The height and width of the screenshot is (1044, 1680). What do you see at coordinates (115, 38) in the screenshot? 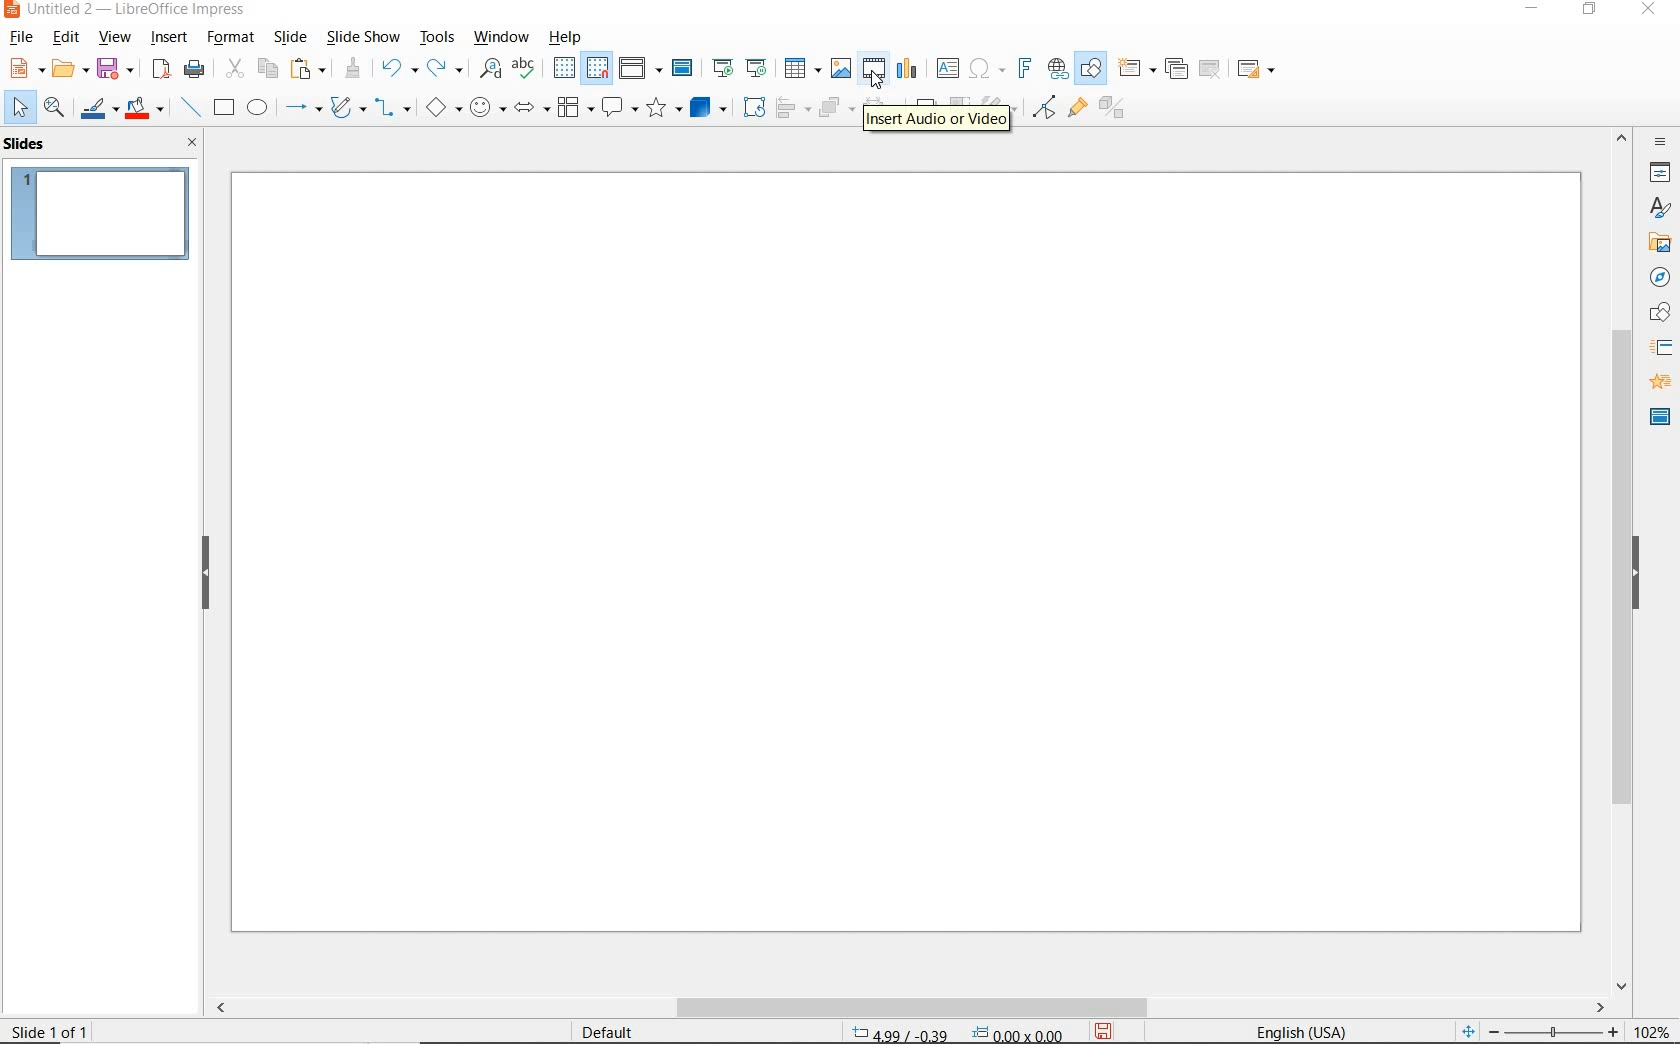
I see `VIEW` at bounding box center [115, 38].